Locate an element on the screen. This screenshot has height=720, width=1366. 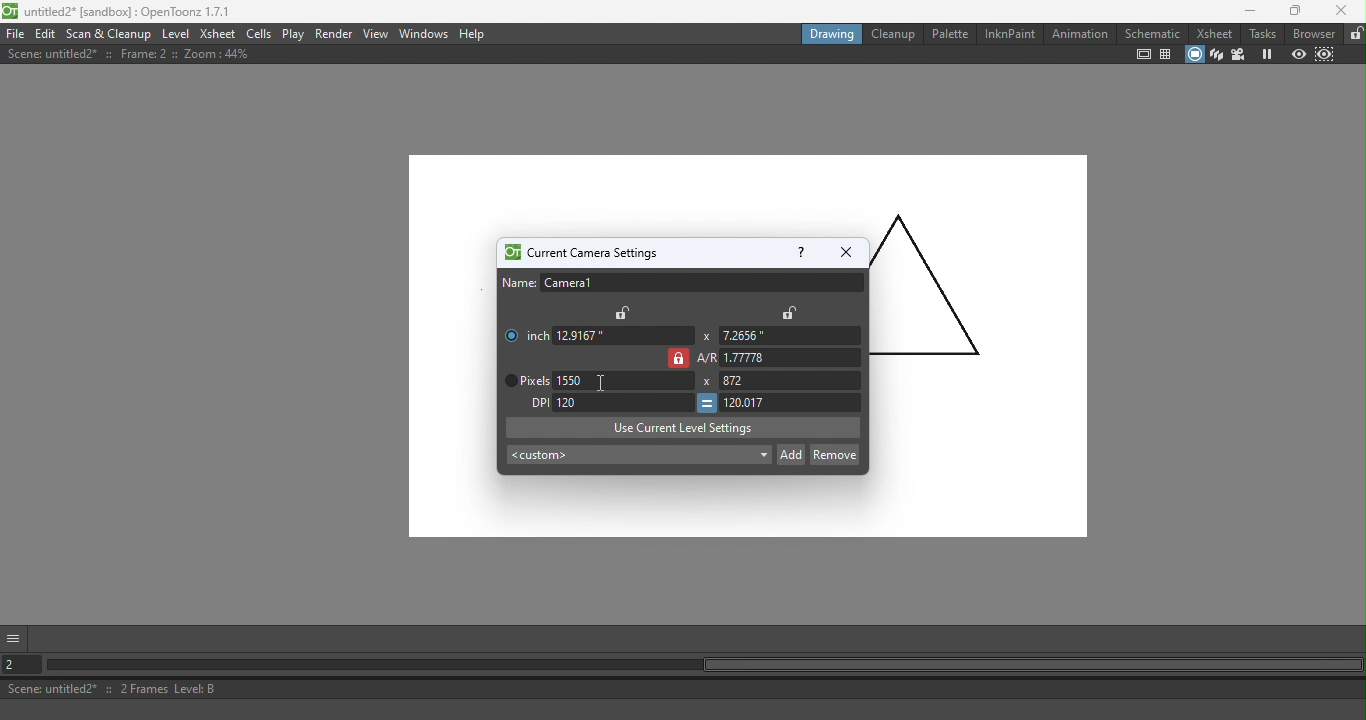
Lock/Unlock aspect ratio is located at coordinates (677, 358).